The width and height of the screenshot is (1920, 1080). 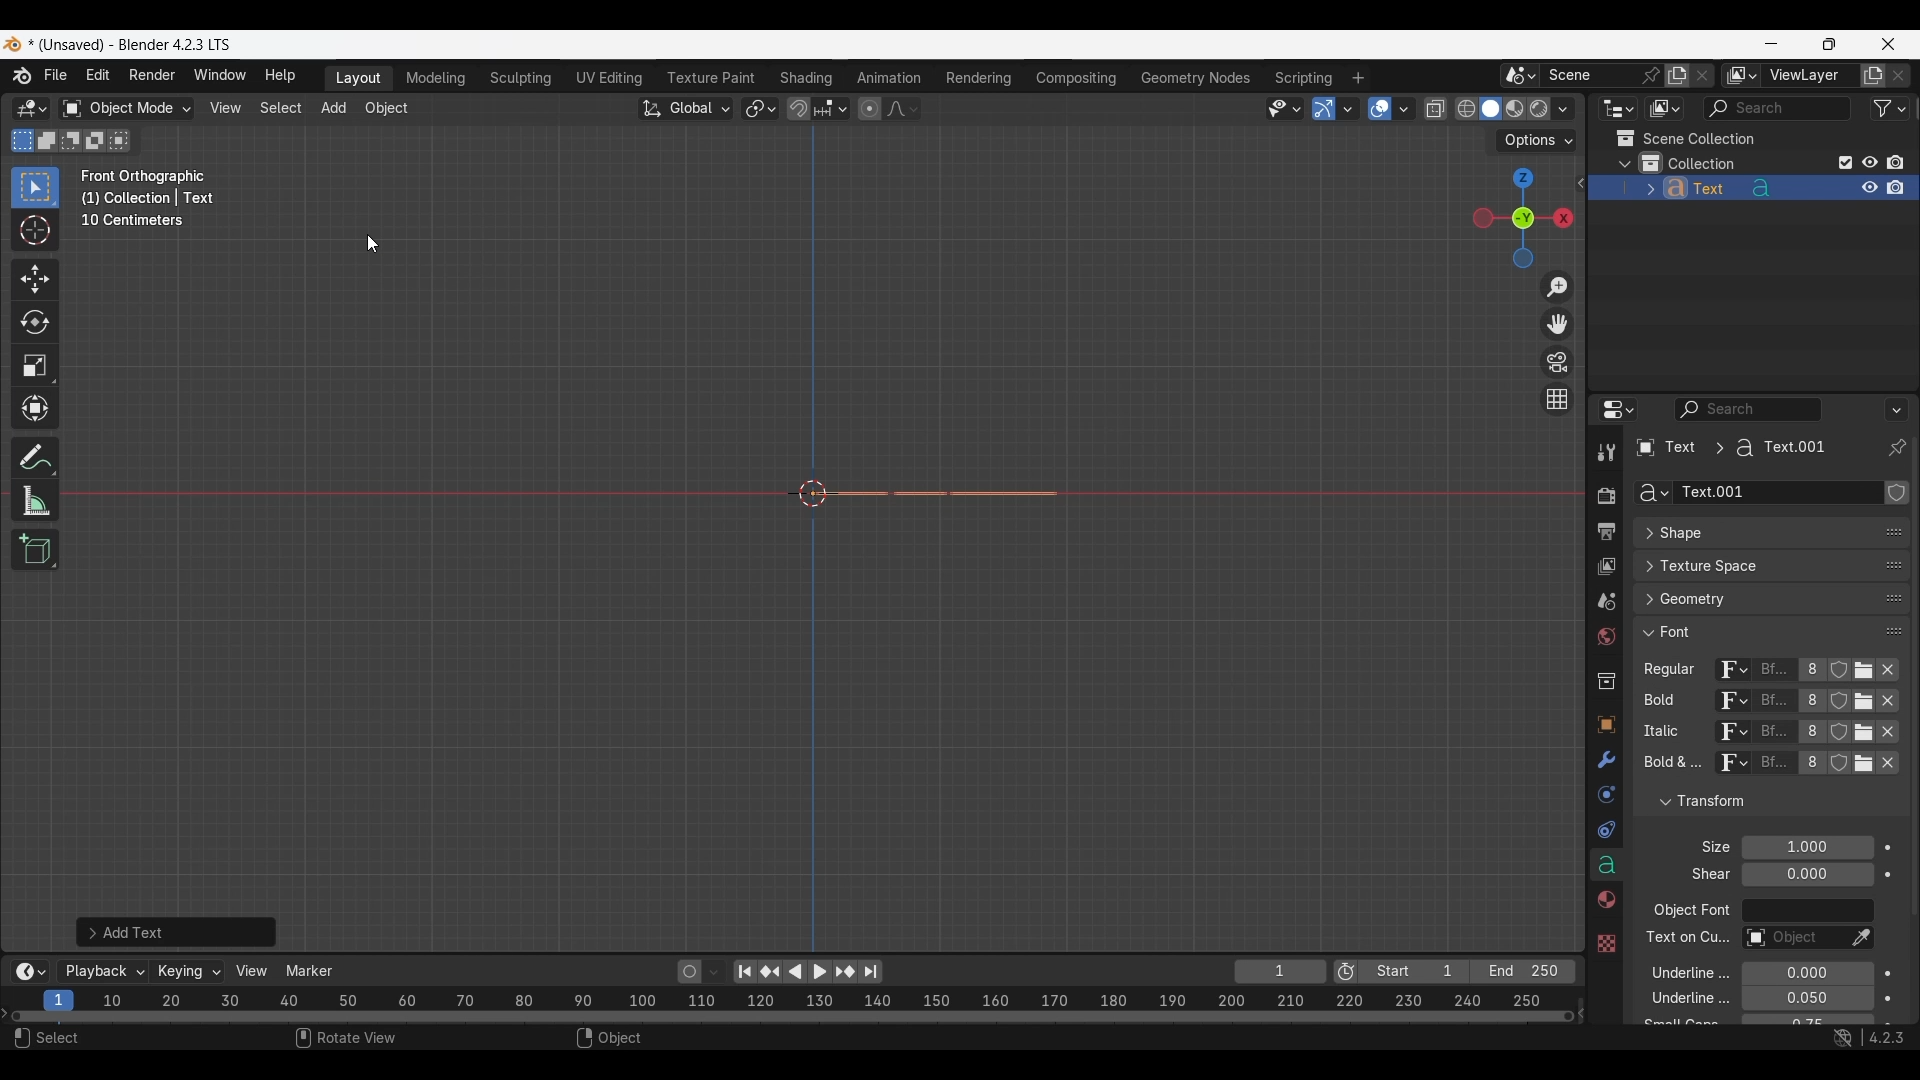 I want to click on , so click(x=1662, y=704).